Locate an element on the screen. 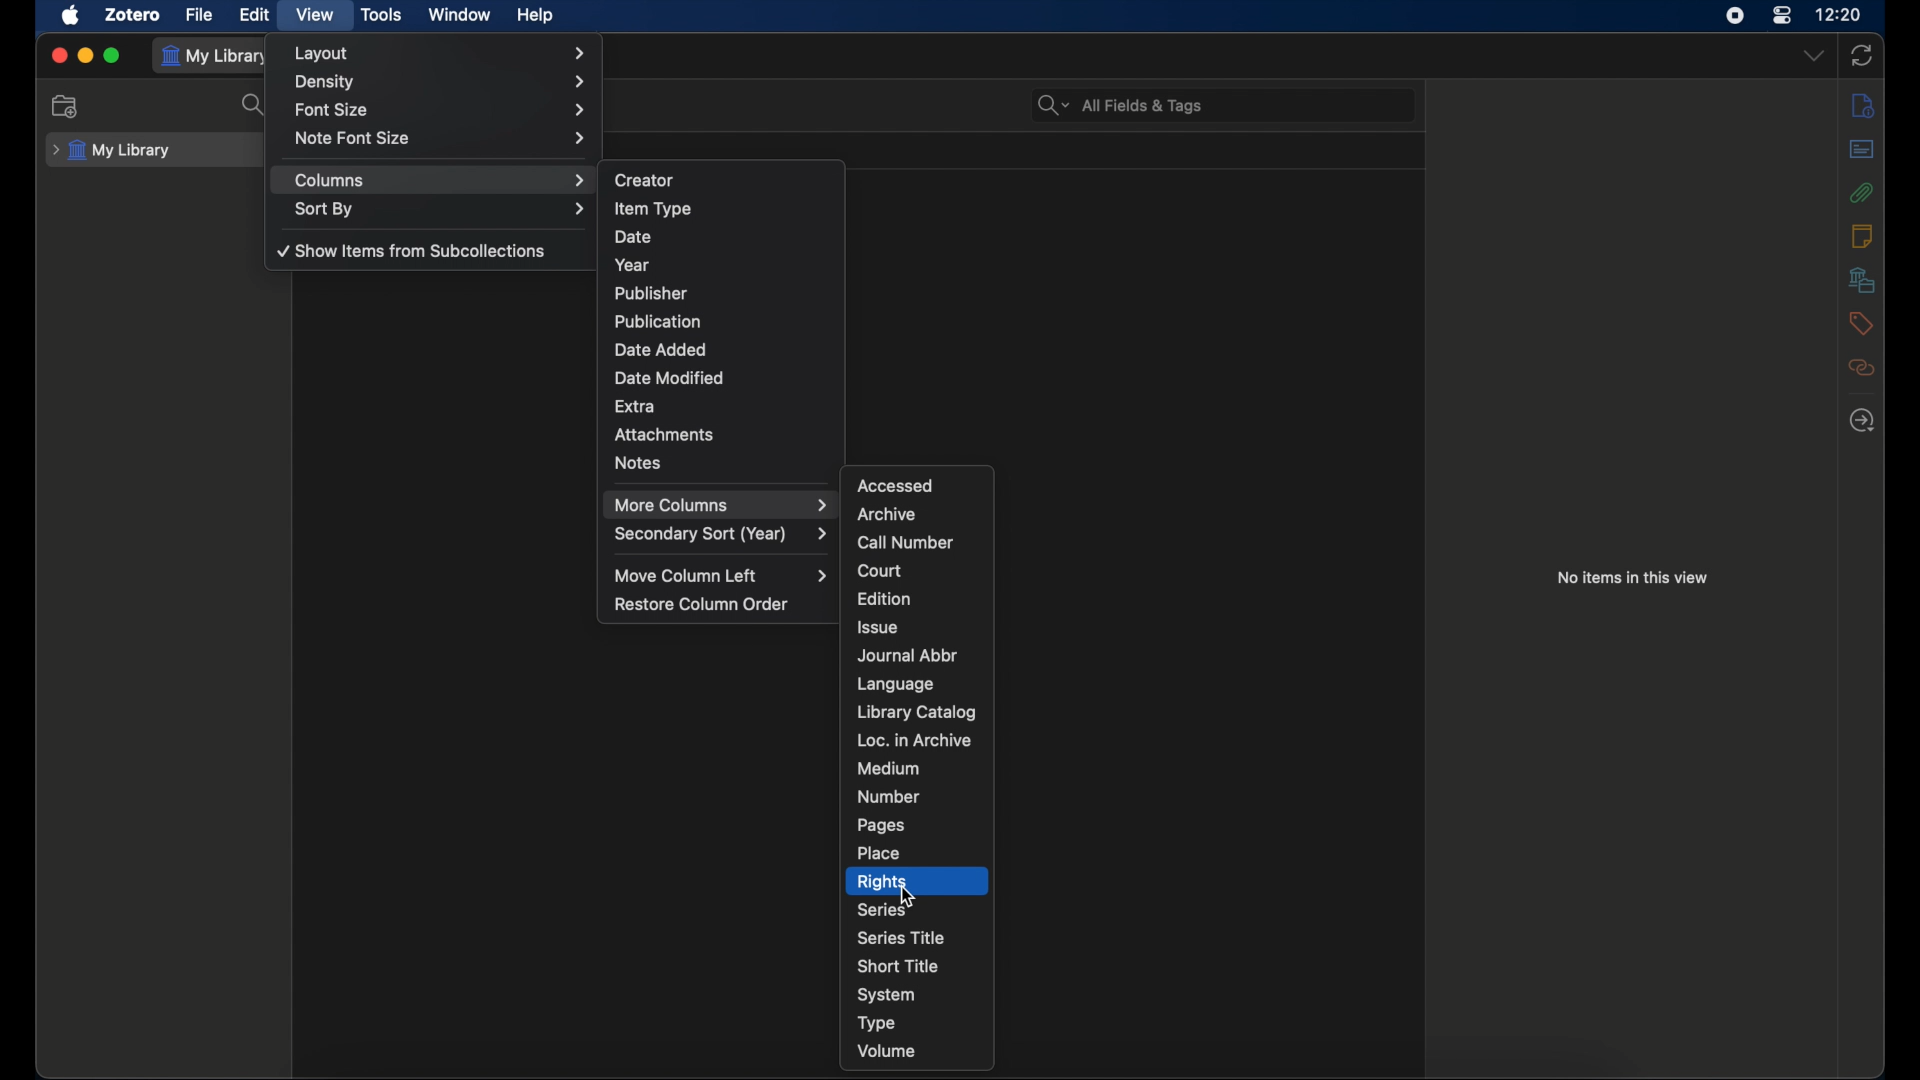 The width and height of the screenshot is (1920, 1080). archive is located at coordinates (886, 514).